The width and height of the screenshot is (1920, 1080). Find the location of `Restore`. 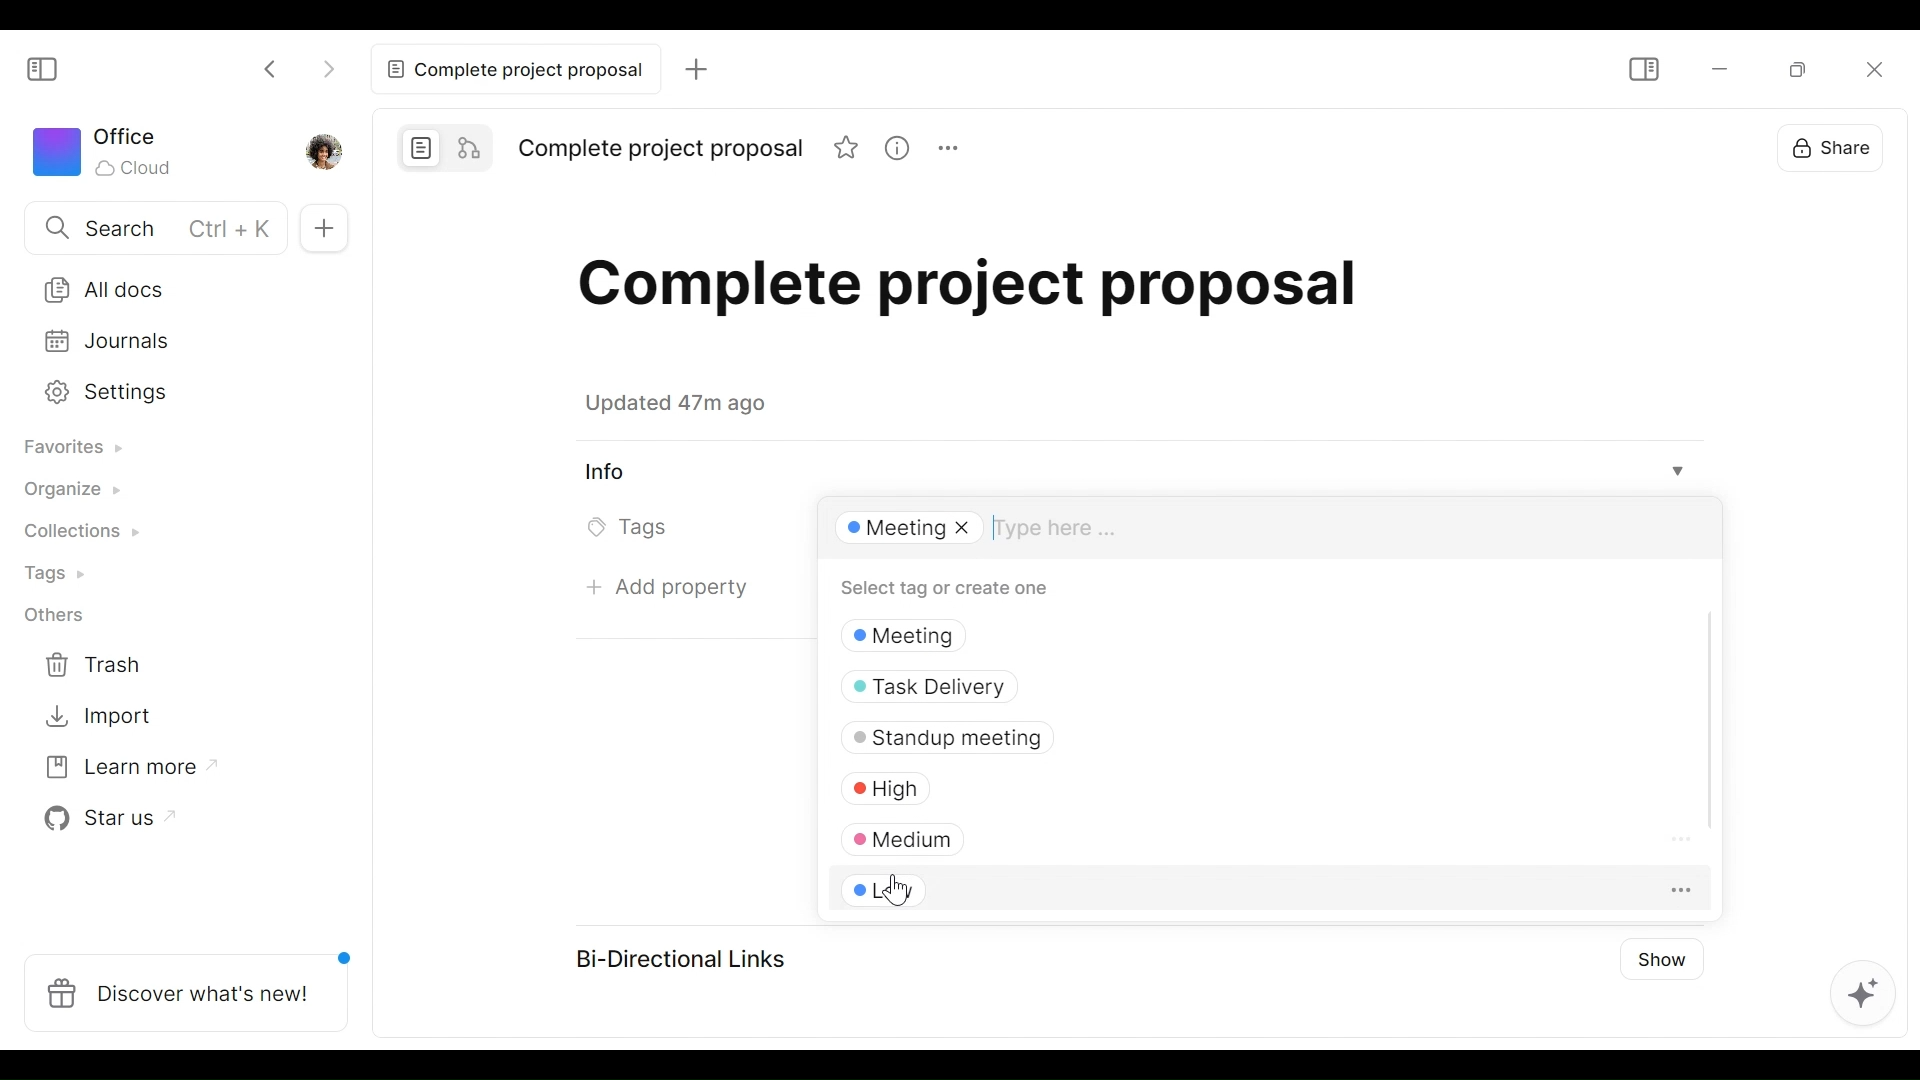

Restore is located at coordinates (1803, 68).